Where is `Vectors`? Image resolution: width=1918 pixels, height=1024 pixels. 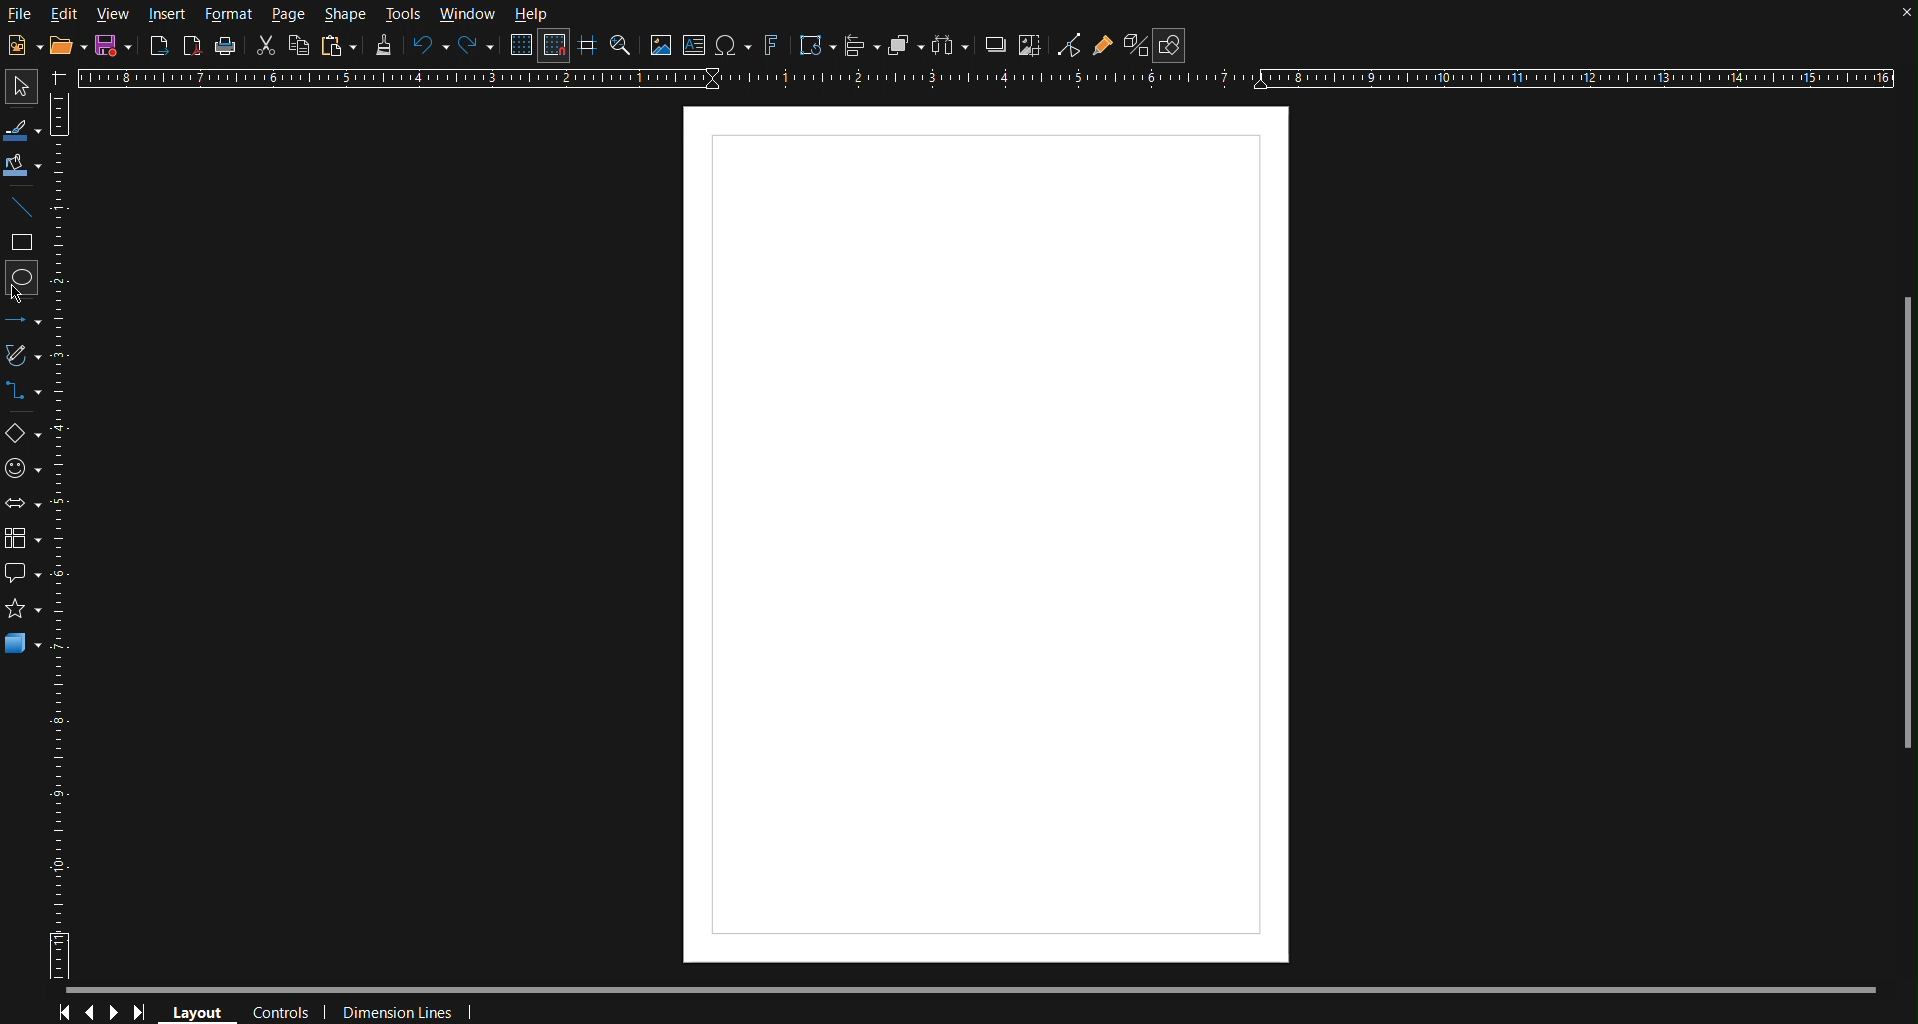
Vectors is located at coordinates (24, 355).